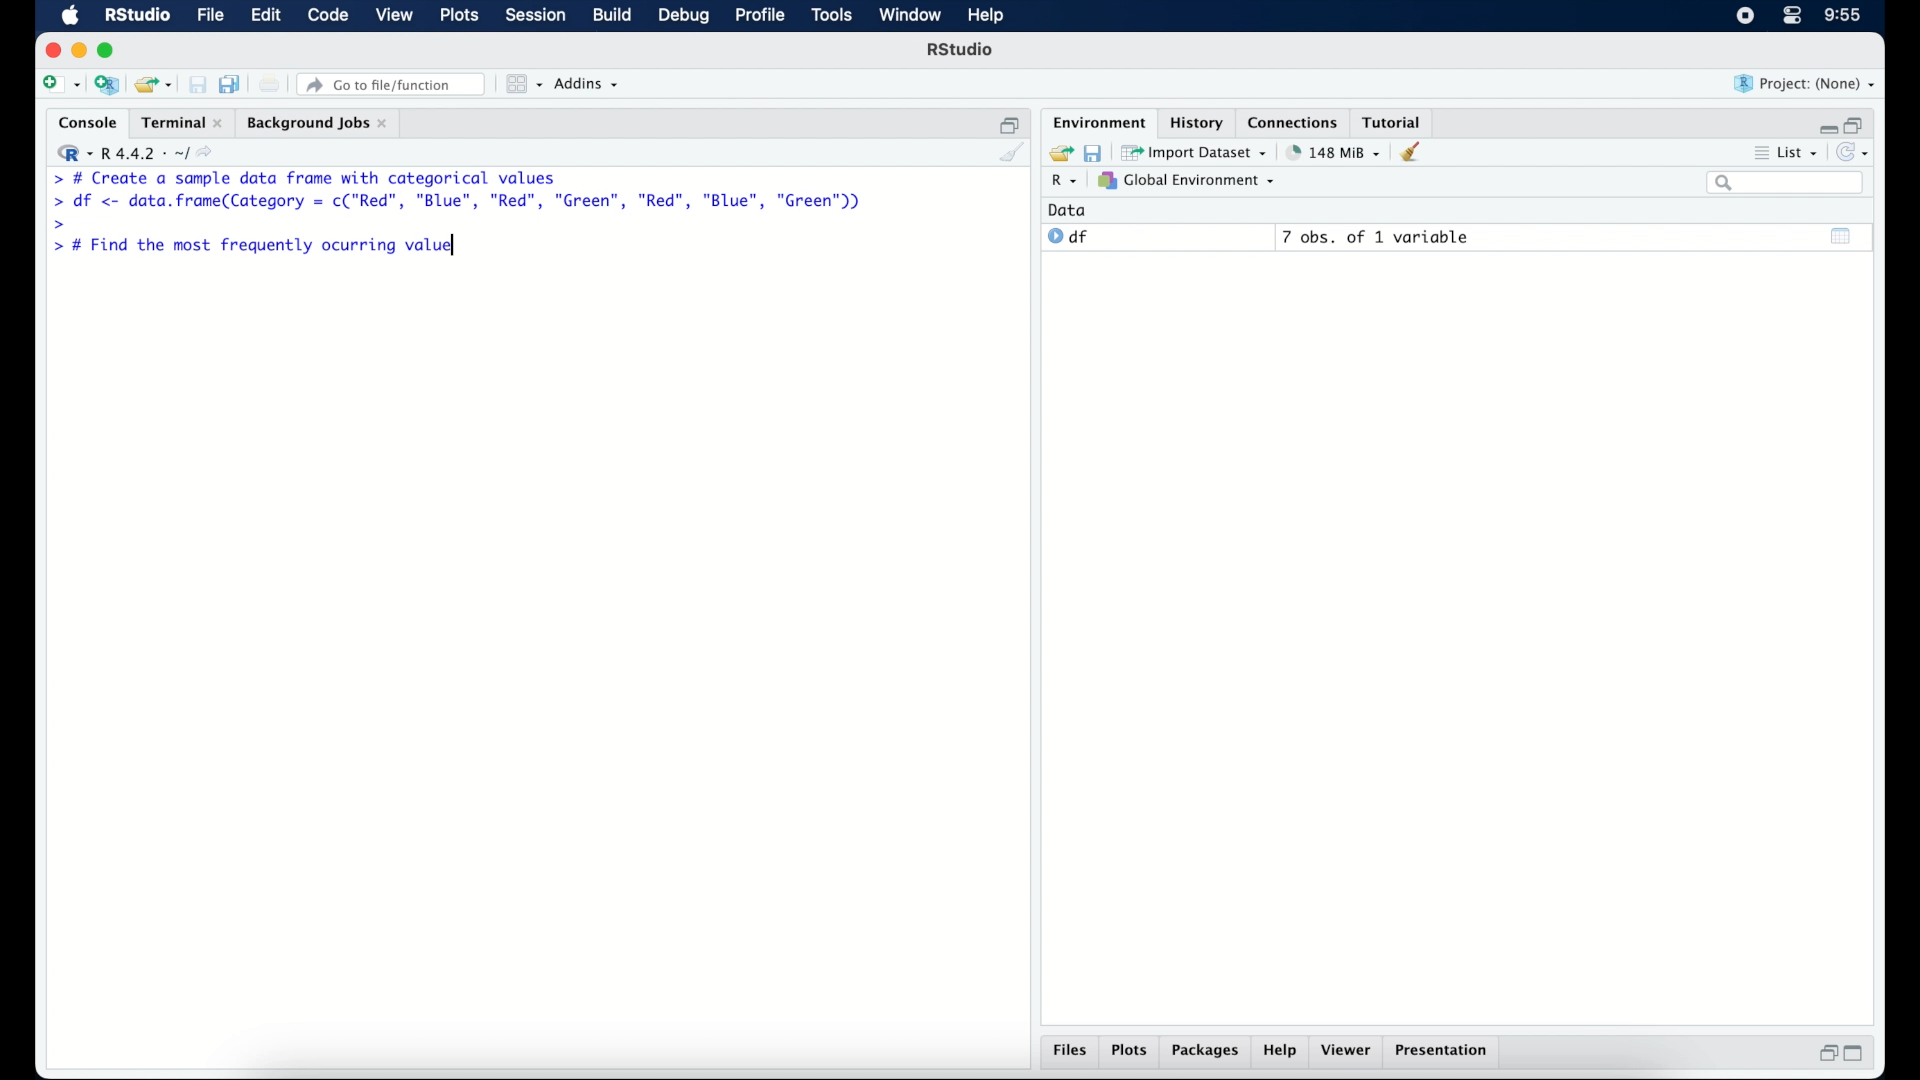 The width and height of the screenshot is (1920, 1080). Describe the element at coordinates (1348, 1052) in the screenshot. I see `viewer` at that location.